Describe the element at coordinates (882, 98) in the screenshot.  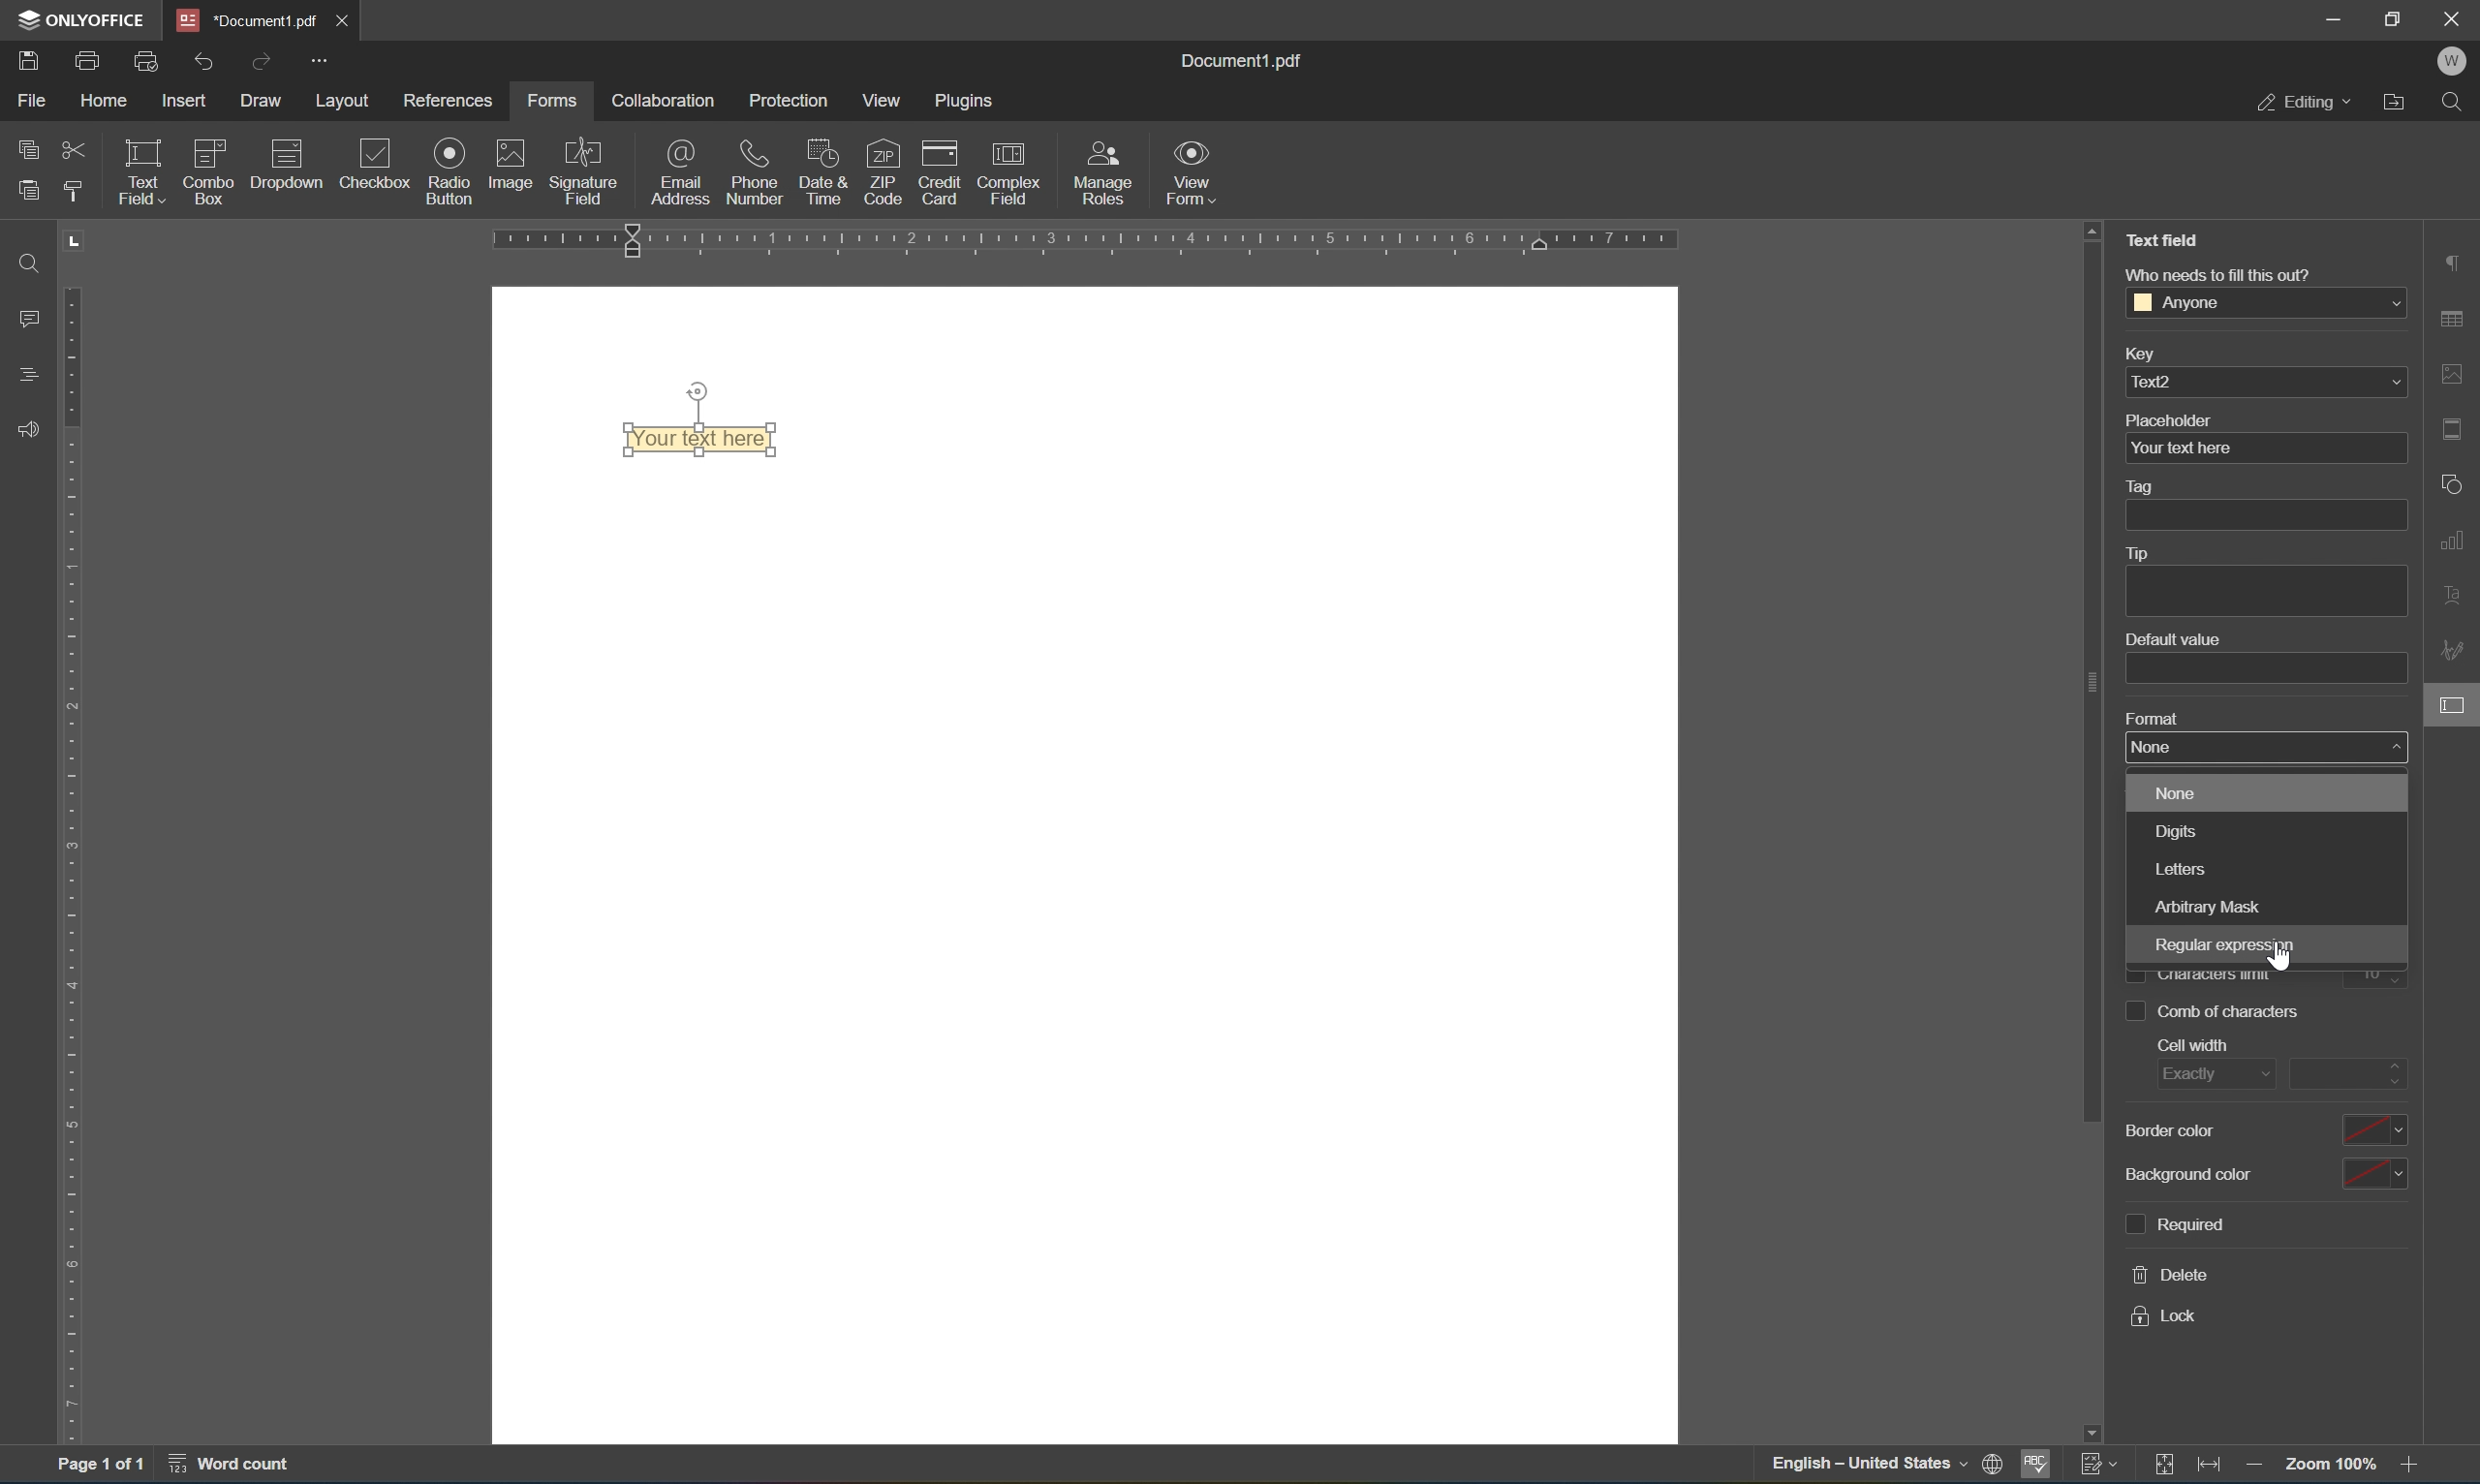
I see `view` at that location.